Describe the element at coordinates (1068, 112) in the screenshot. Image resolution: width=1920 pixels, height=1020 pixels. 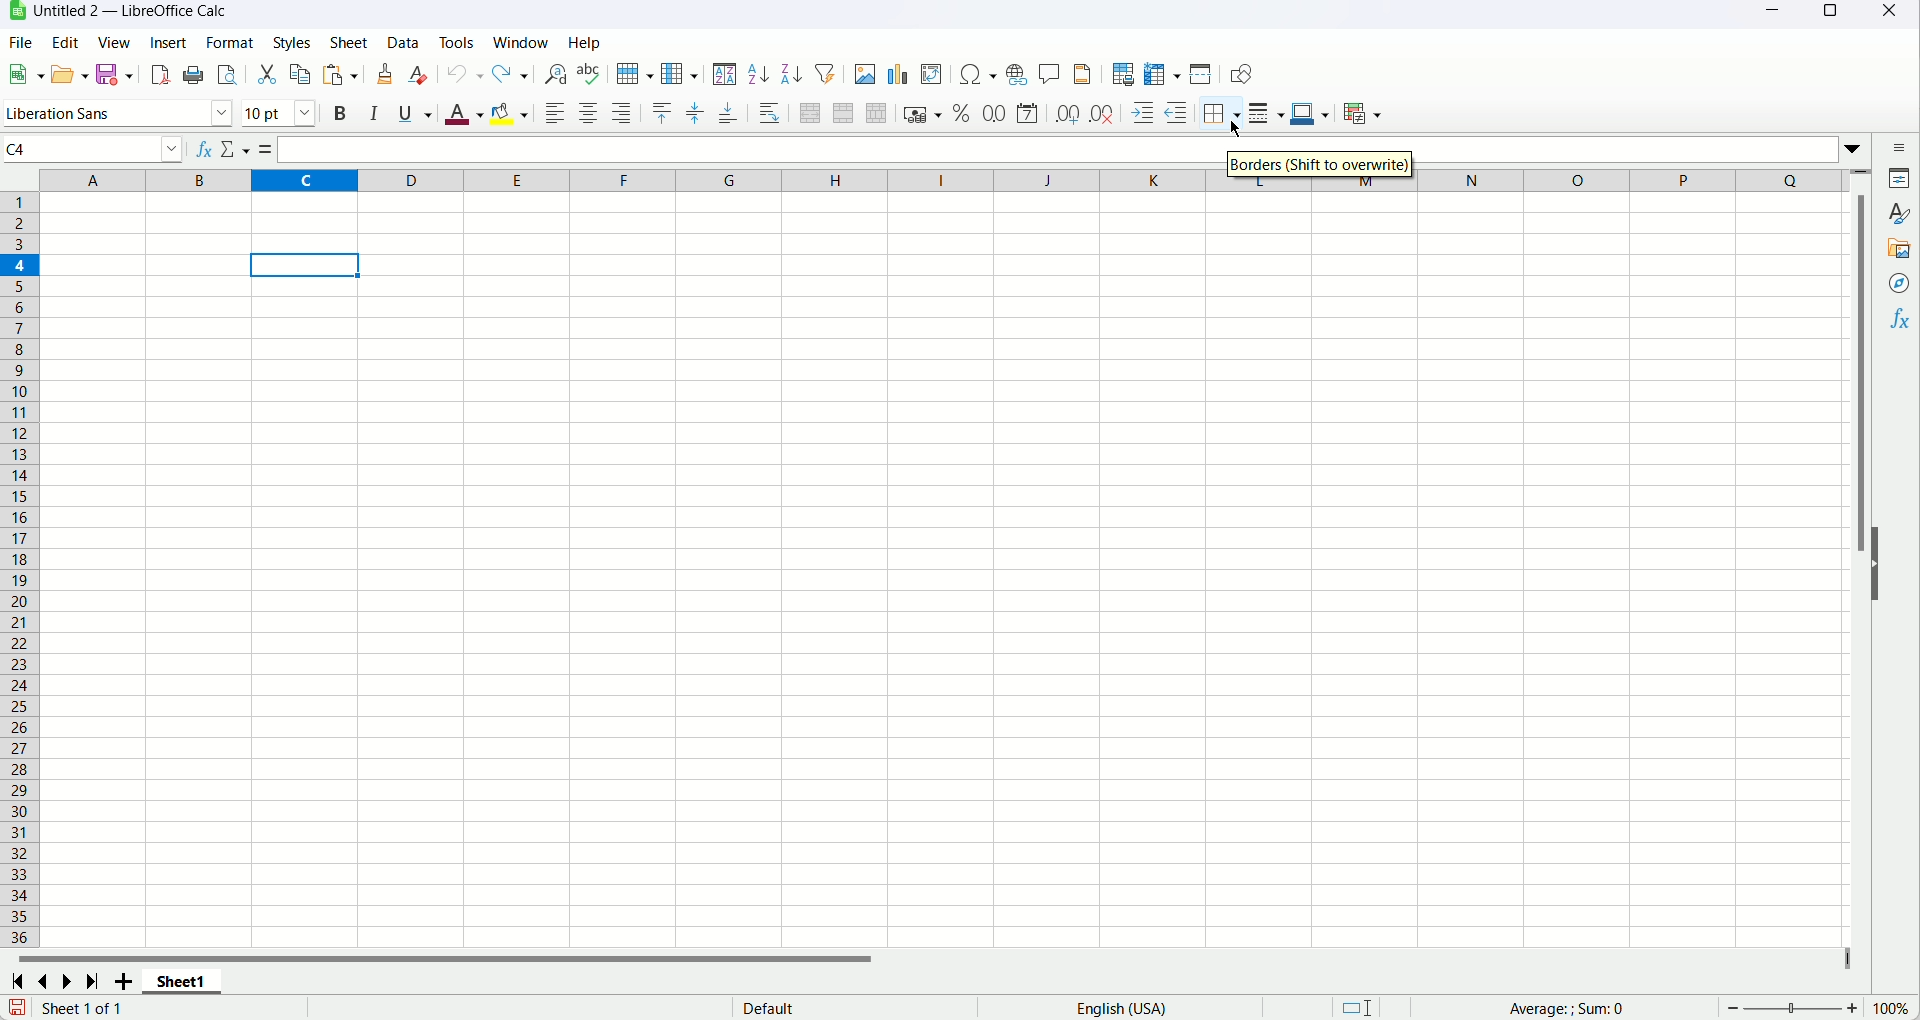
I see `Add decimal` at that location.